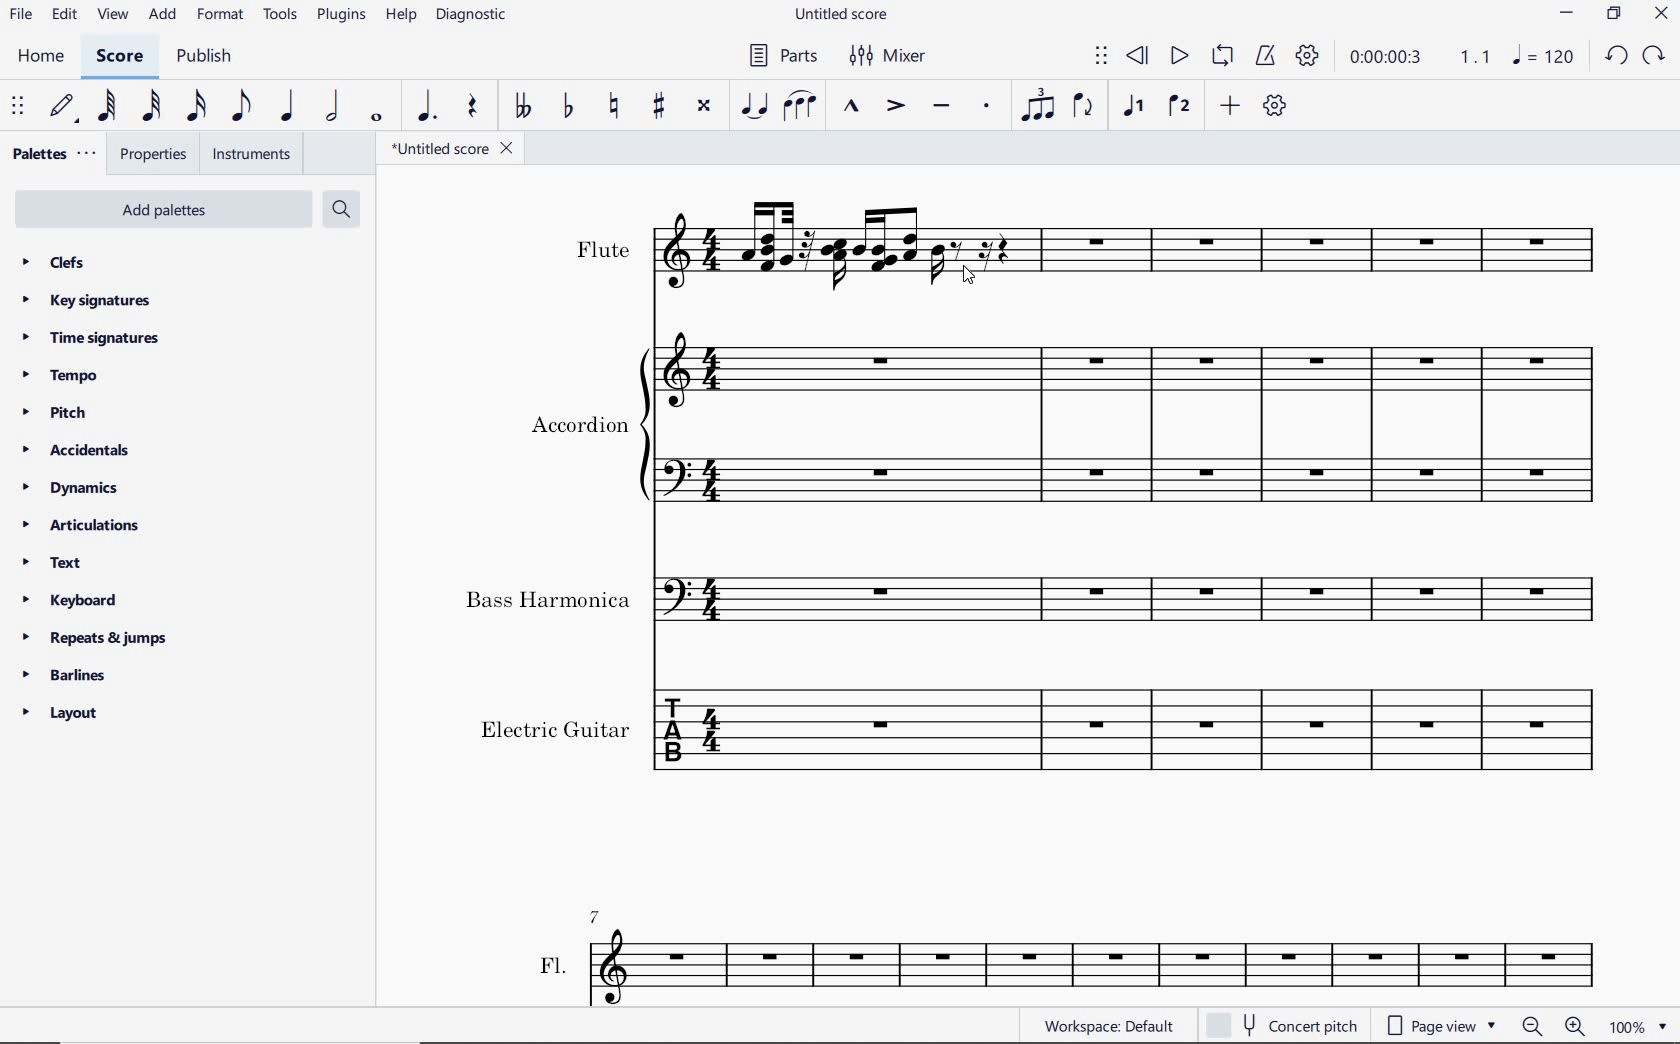 The width and height of the screenshot is (1680, 1044). Describe the element at coordinates (220, 18) in the screenshot. I see `format` at that location.